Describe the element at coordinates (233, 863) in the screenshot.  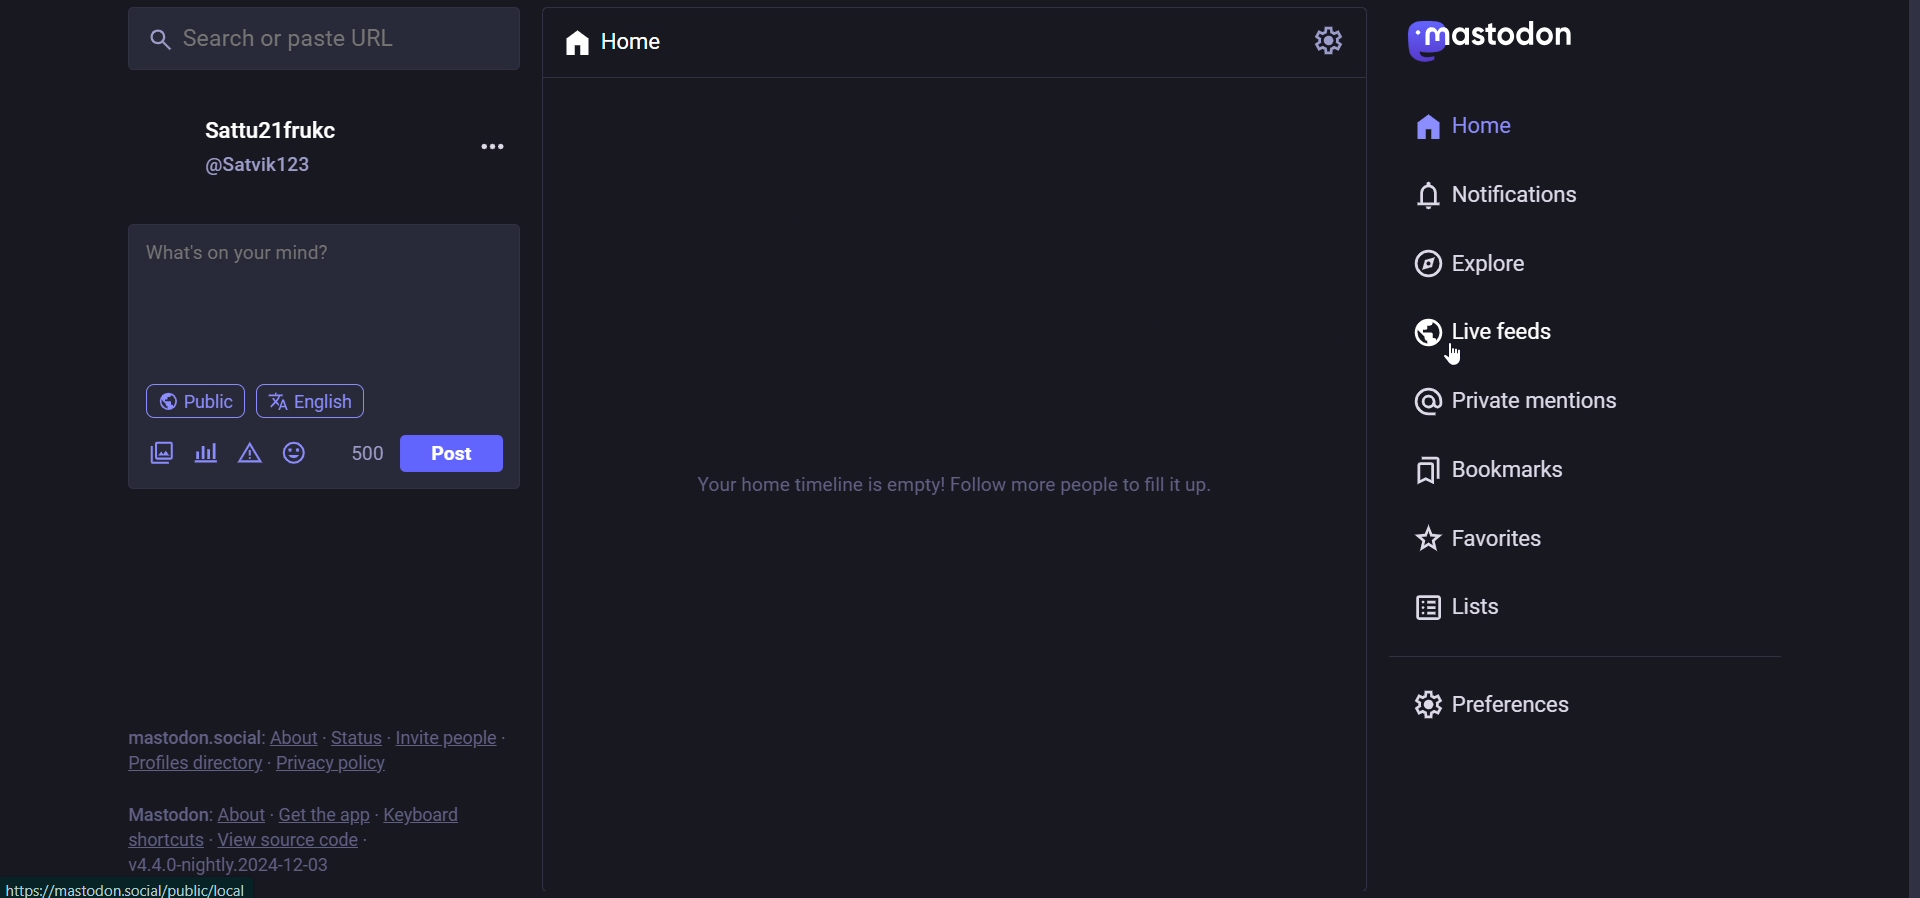
I see `v4.4.0-nightly.2024-12-03` at that location.